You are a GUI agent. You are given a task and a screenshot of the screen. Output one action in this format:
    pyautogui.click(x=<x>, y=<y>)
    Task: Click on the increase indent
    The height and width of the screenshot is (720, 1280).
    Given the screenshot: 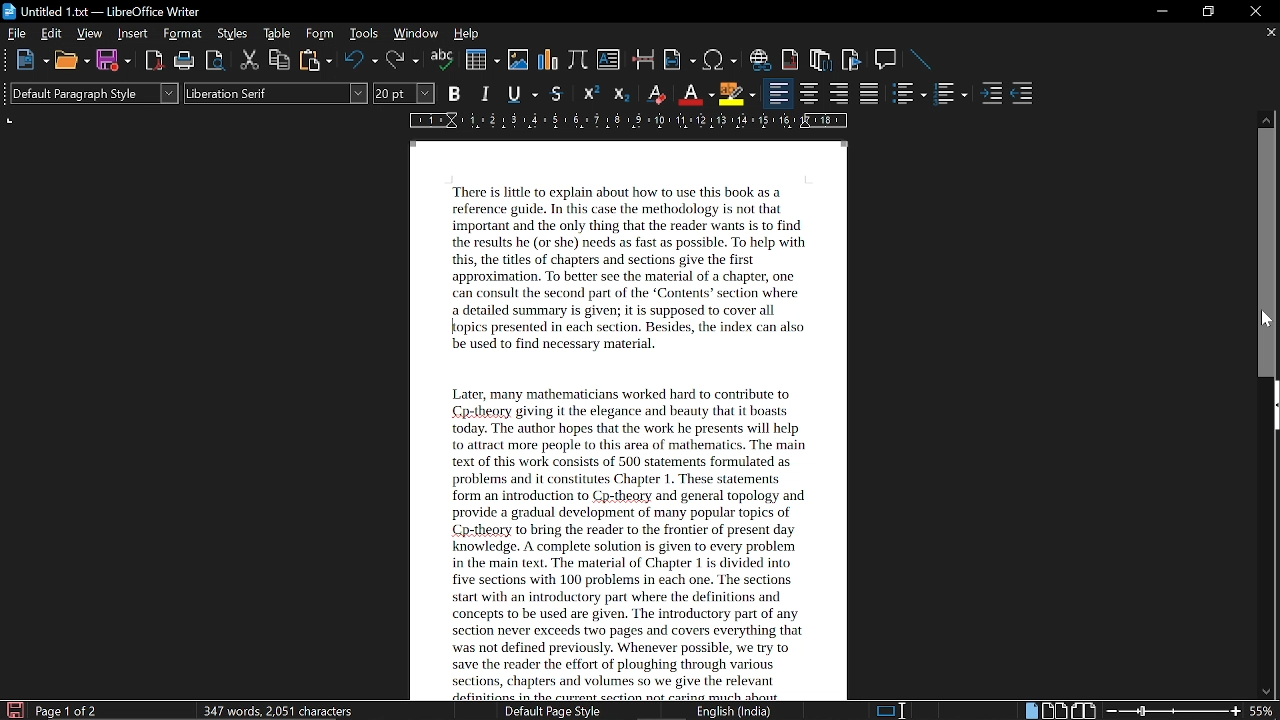 What is the action you would take?
    pyautogui.click(x=991, y=95)
    